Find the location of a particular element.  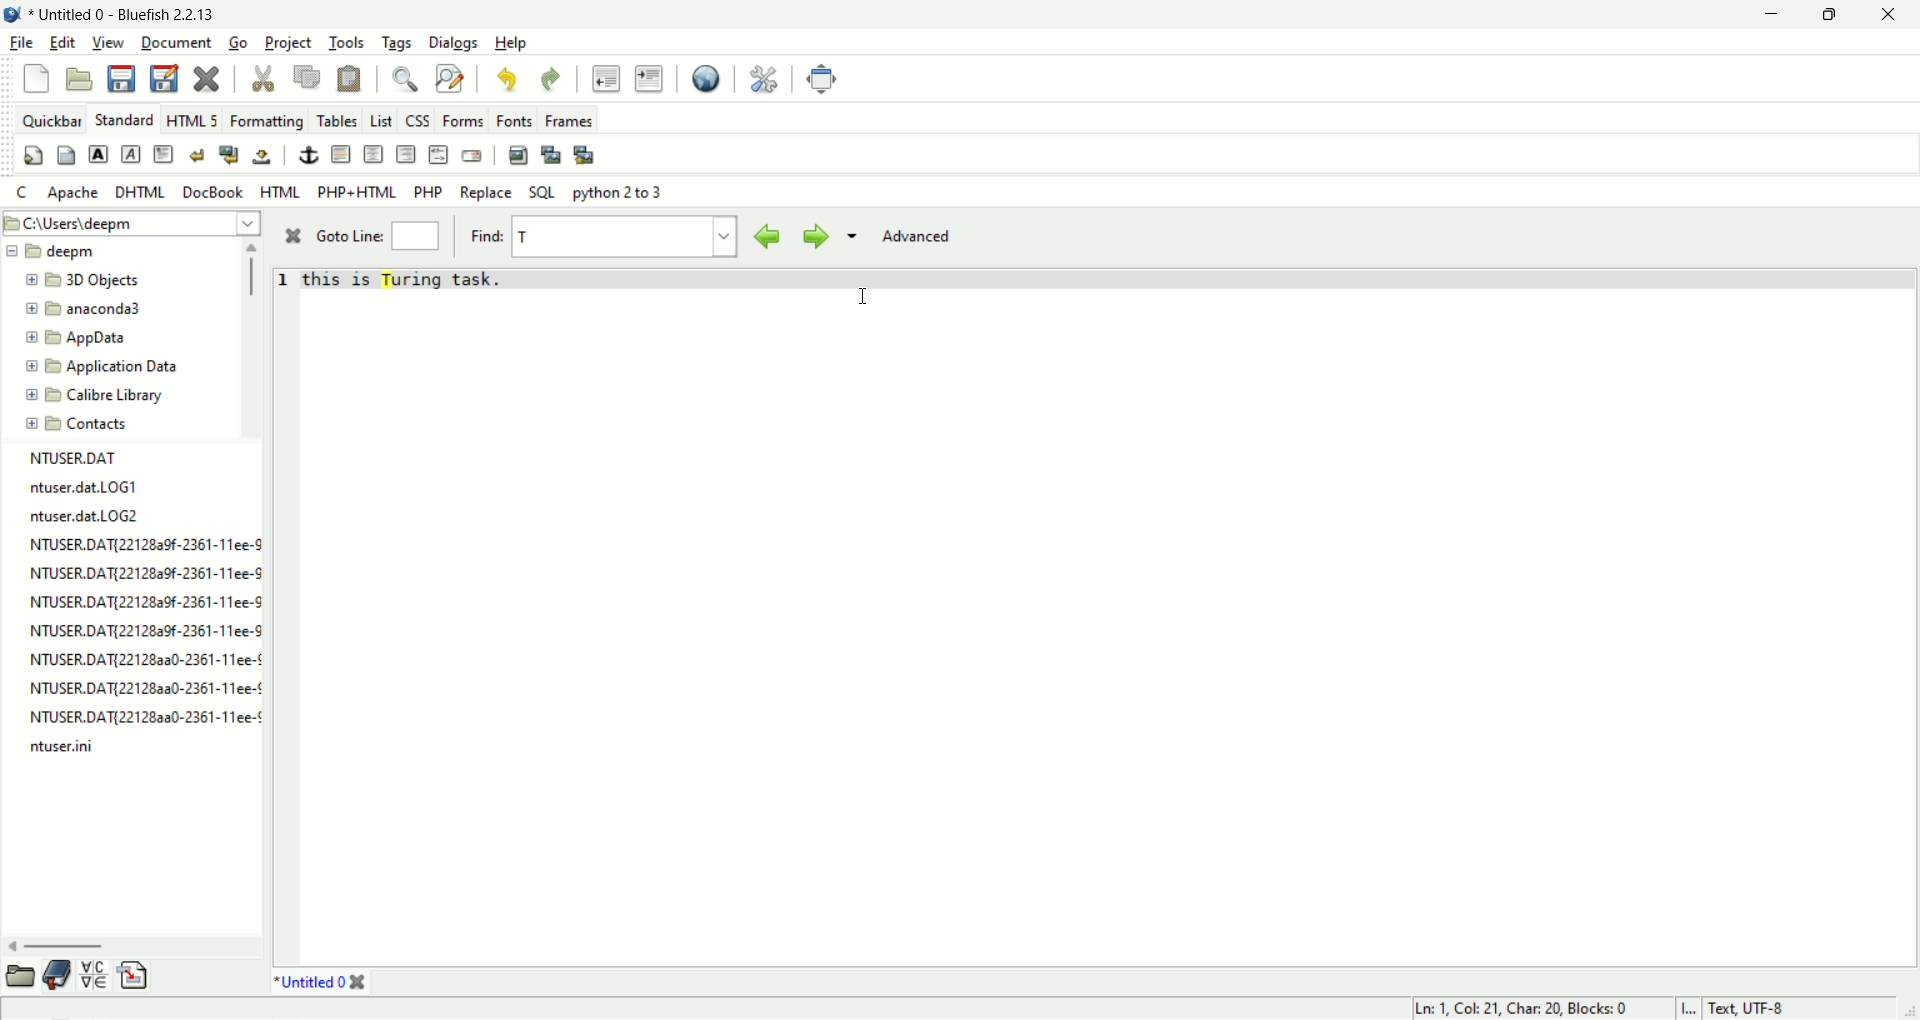

body is located at coordinates (67, 154).